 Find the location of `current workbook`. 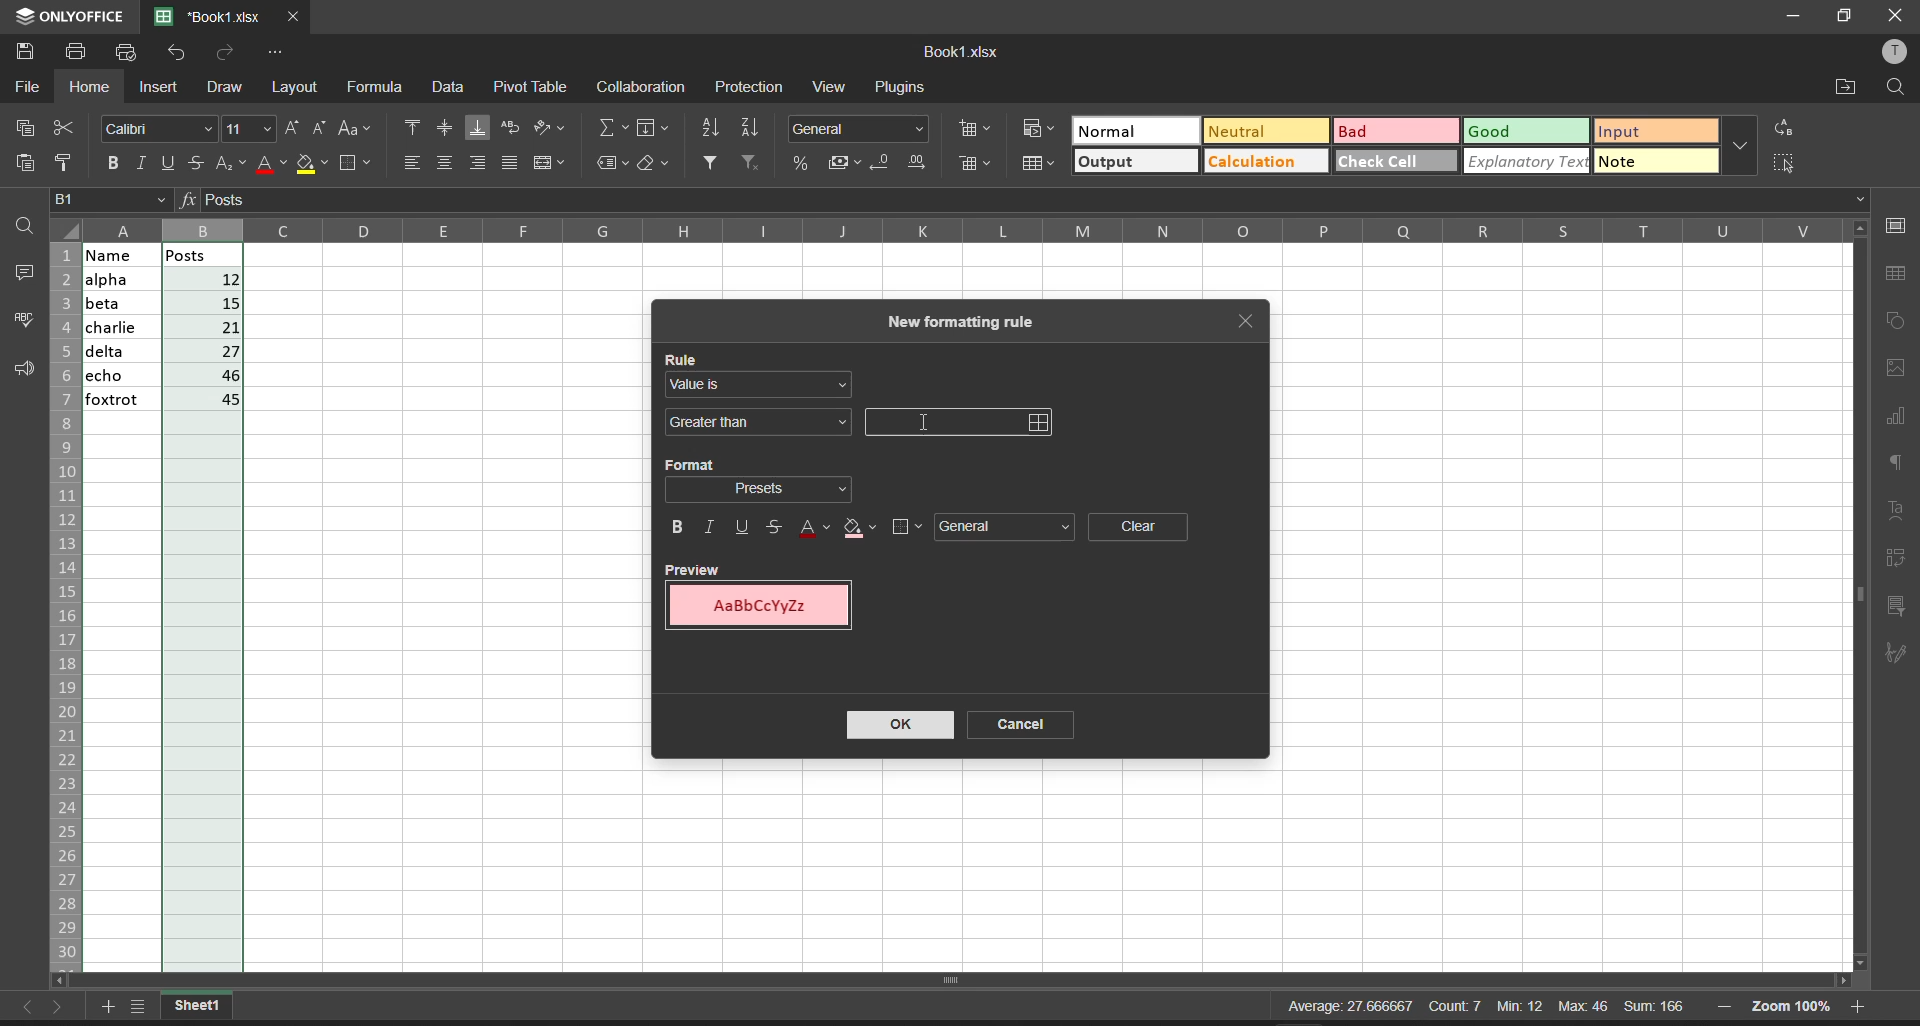

current workbook is located at coordinates (203, 1005).